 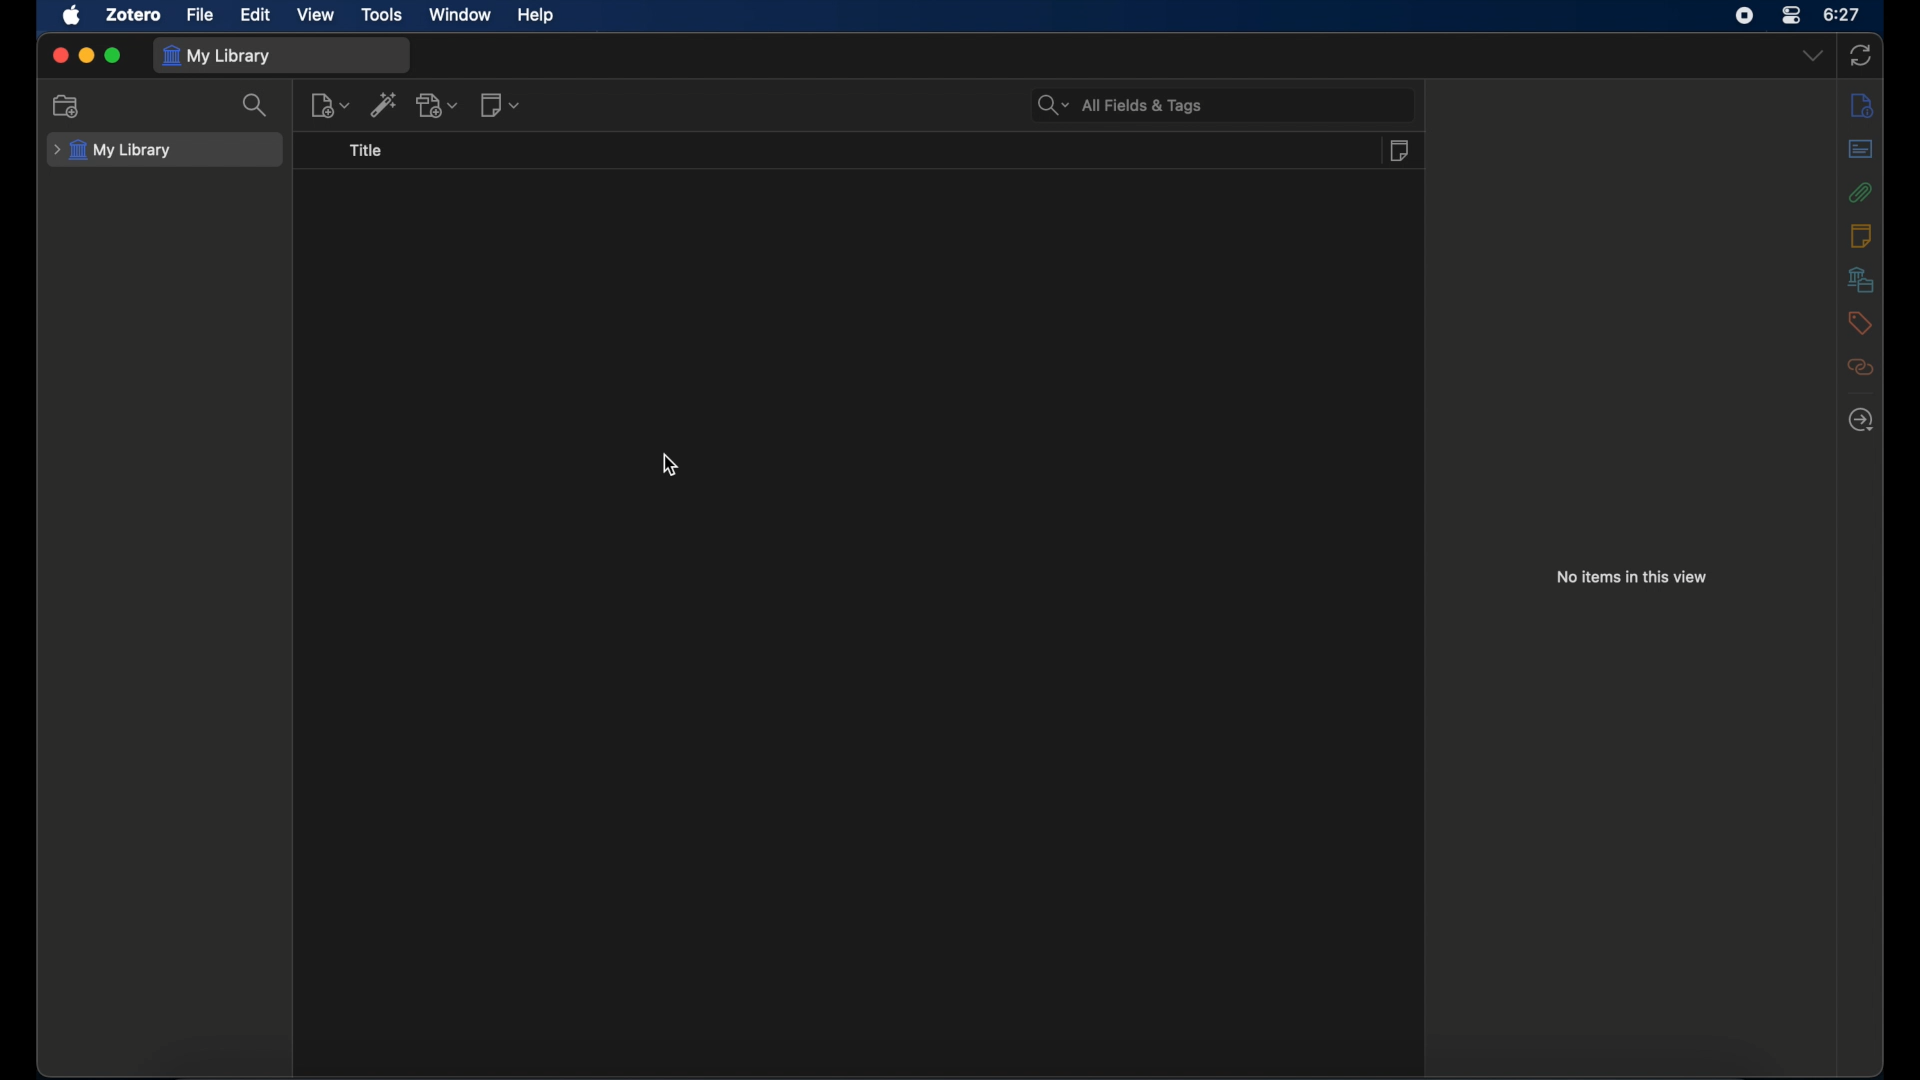 I want to click on notes, so click(x=1399, y=150).